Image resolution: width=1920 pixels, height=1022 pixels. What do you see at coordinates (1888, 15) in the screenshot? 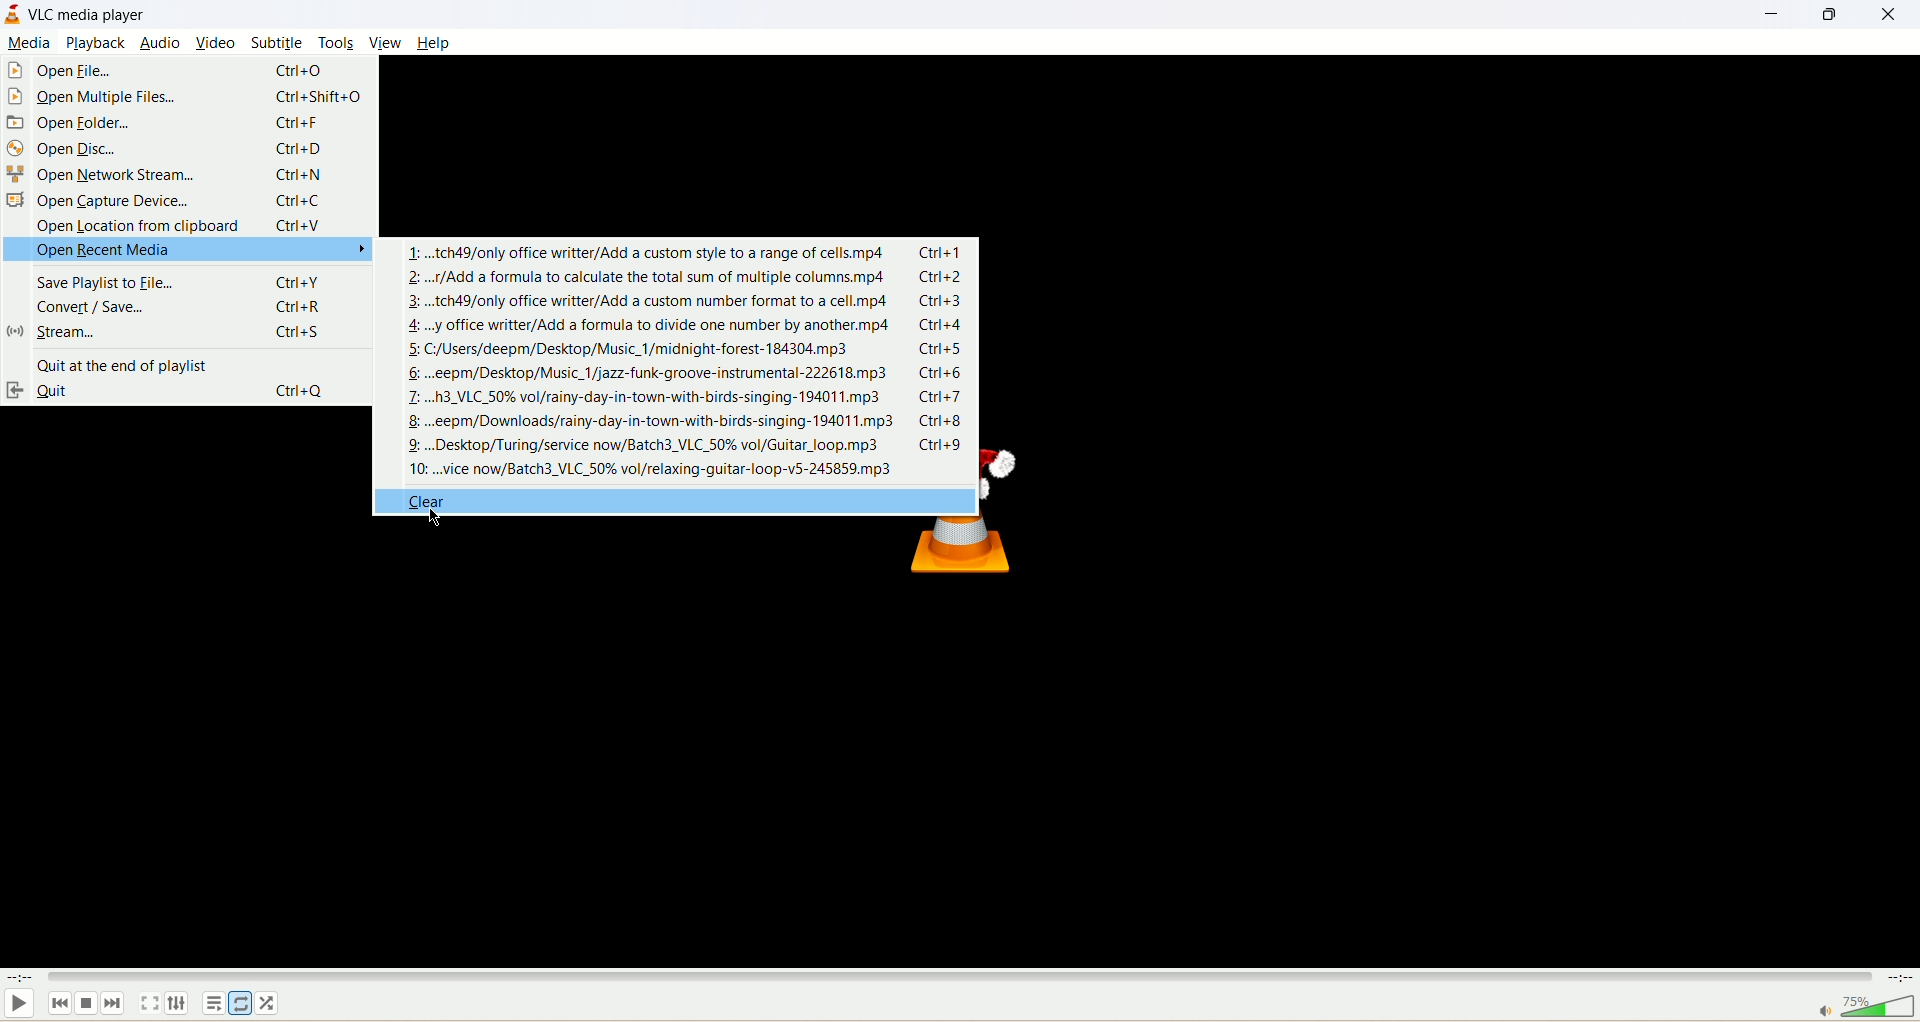
I see `close` at bounding box center [1888, 15].